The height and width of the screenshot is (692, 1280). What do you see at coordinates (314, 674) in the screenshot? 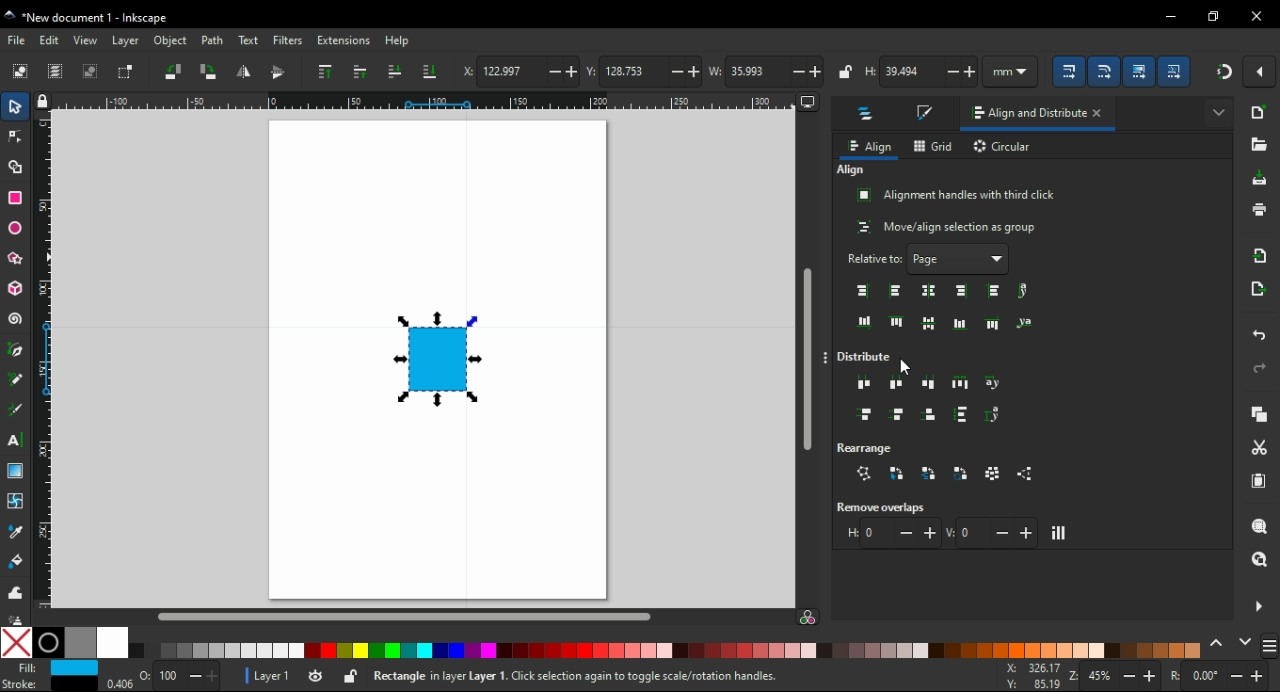
I see `layer visibility` at bounding box center [314, 674].